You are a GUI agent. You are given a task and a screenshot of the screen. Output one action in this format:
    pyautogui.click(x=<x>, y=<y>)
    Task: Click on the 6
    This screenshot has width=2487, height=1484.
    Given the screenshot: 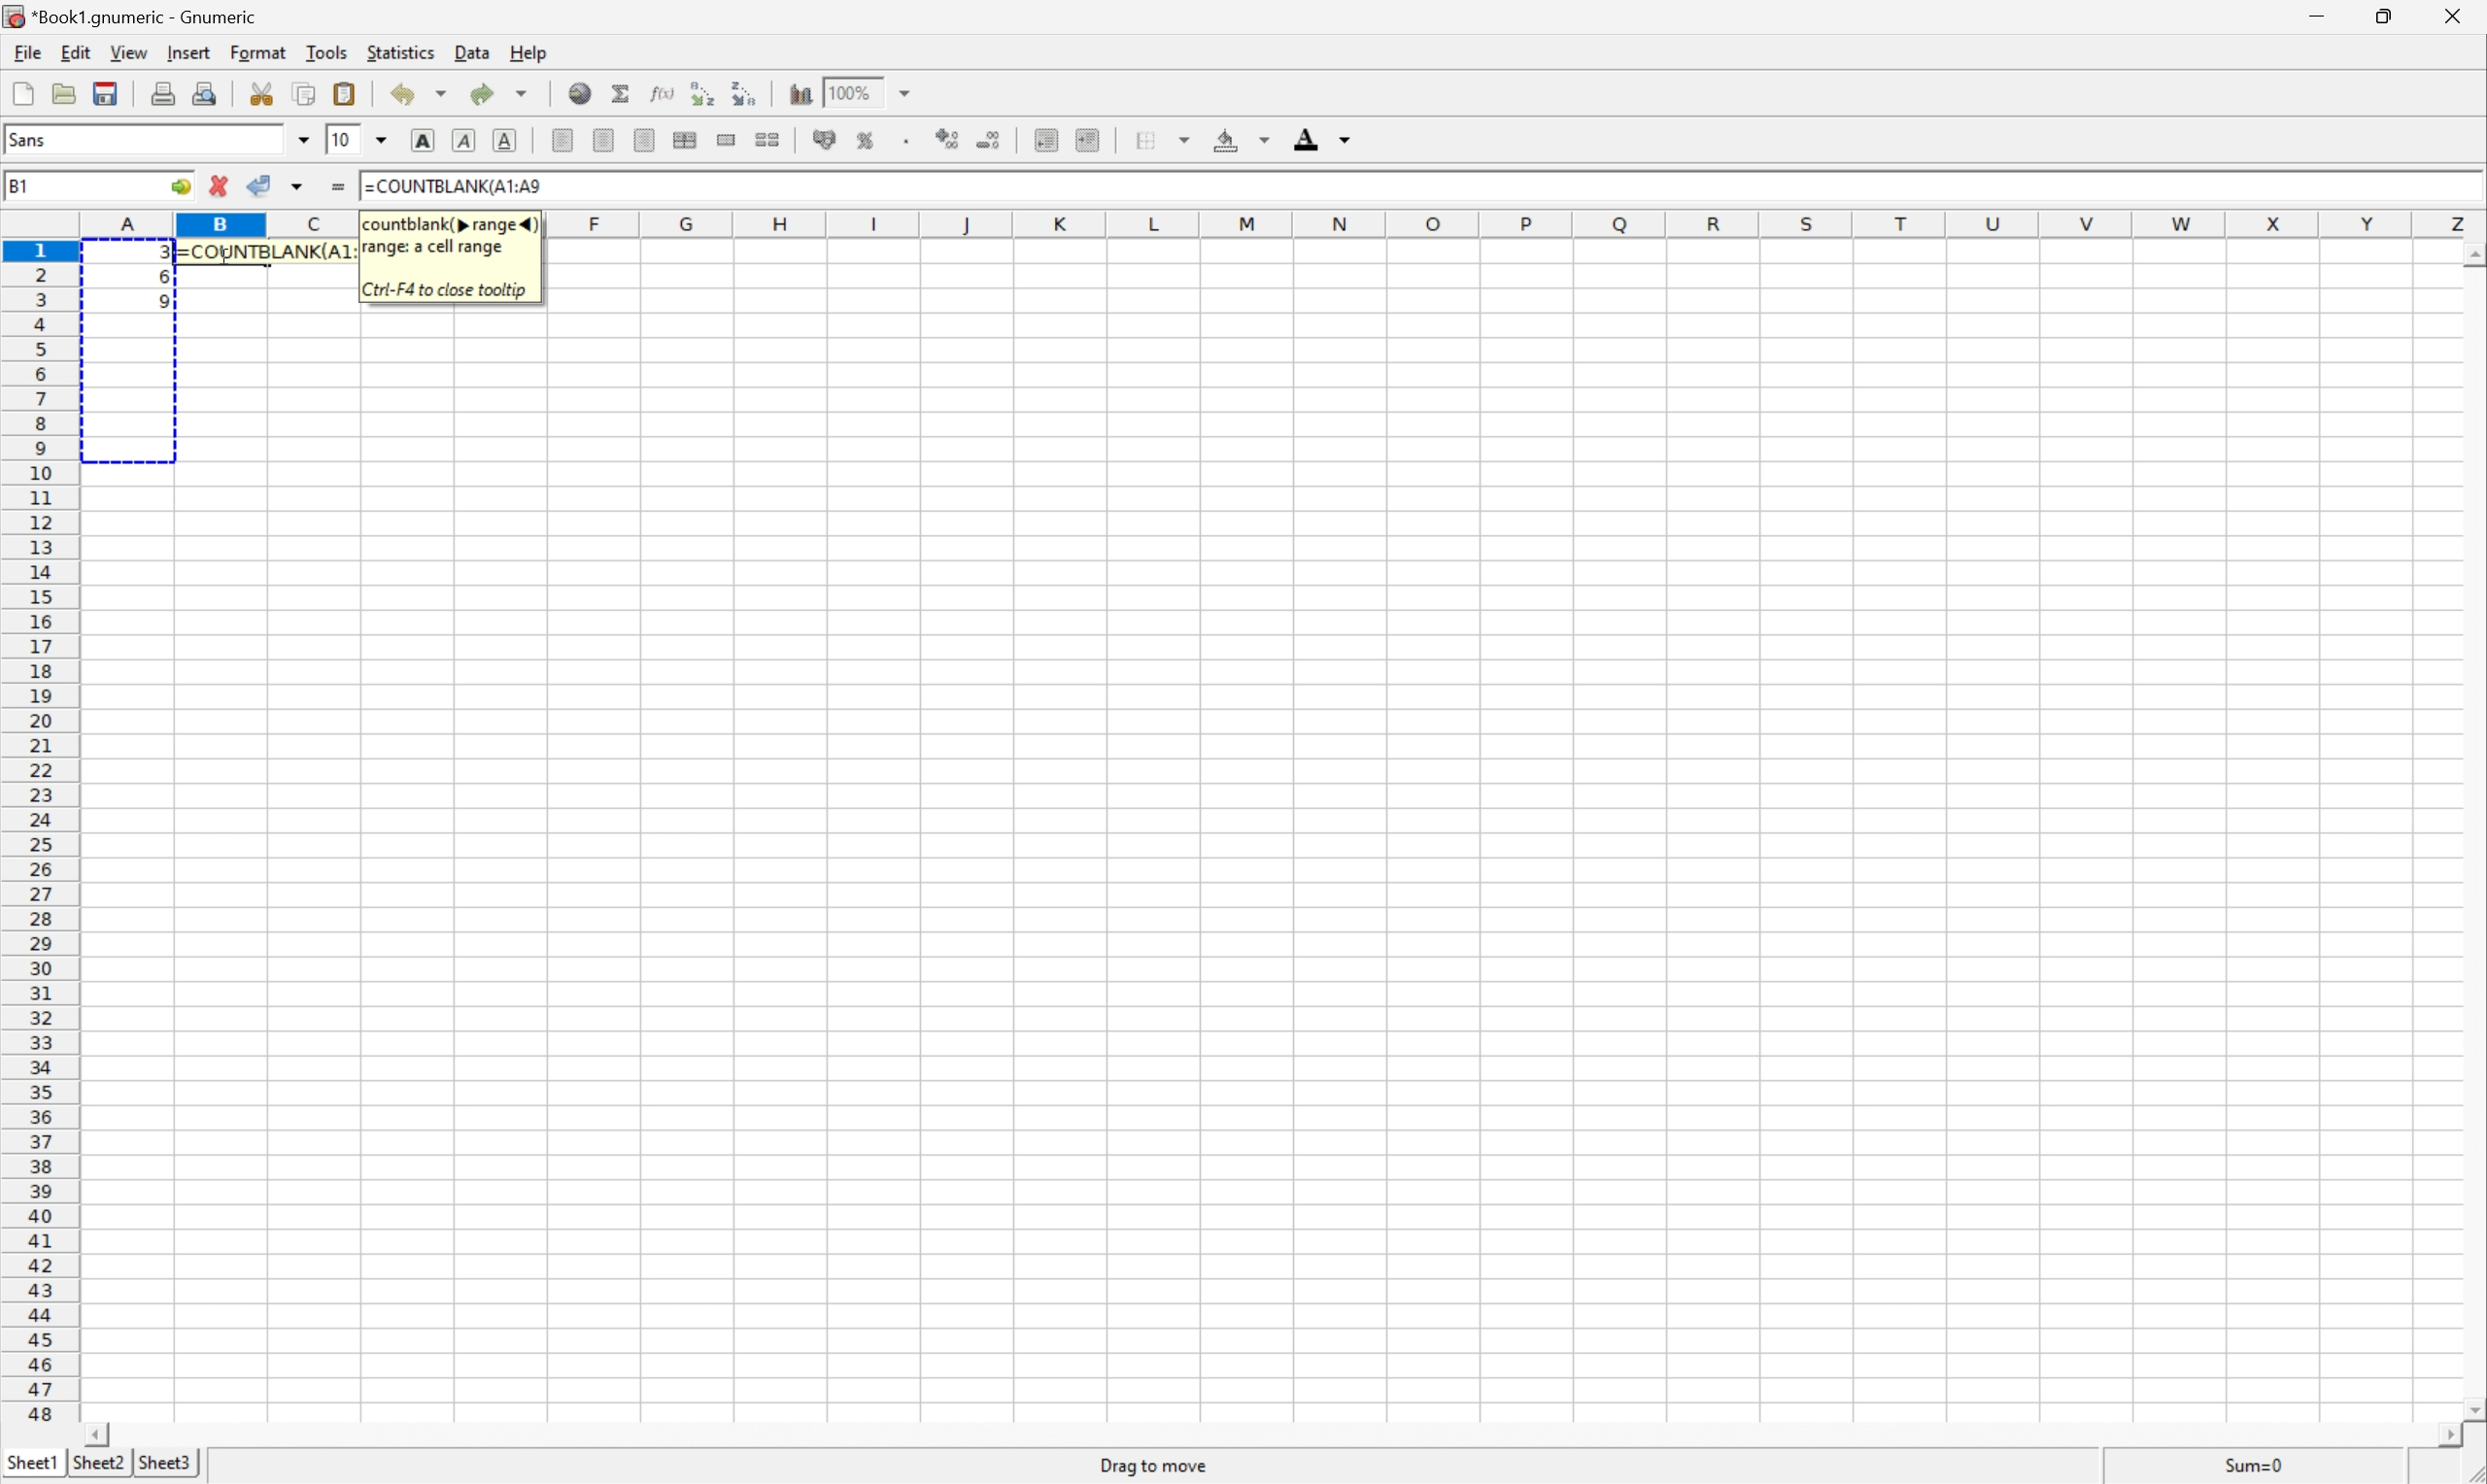 What is the action you would take?
    pyautogui.click(x=156, y=279)
    